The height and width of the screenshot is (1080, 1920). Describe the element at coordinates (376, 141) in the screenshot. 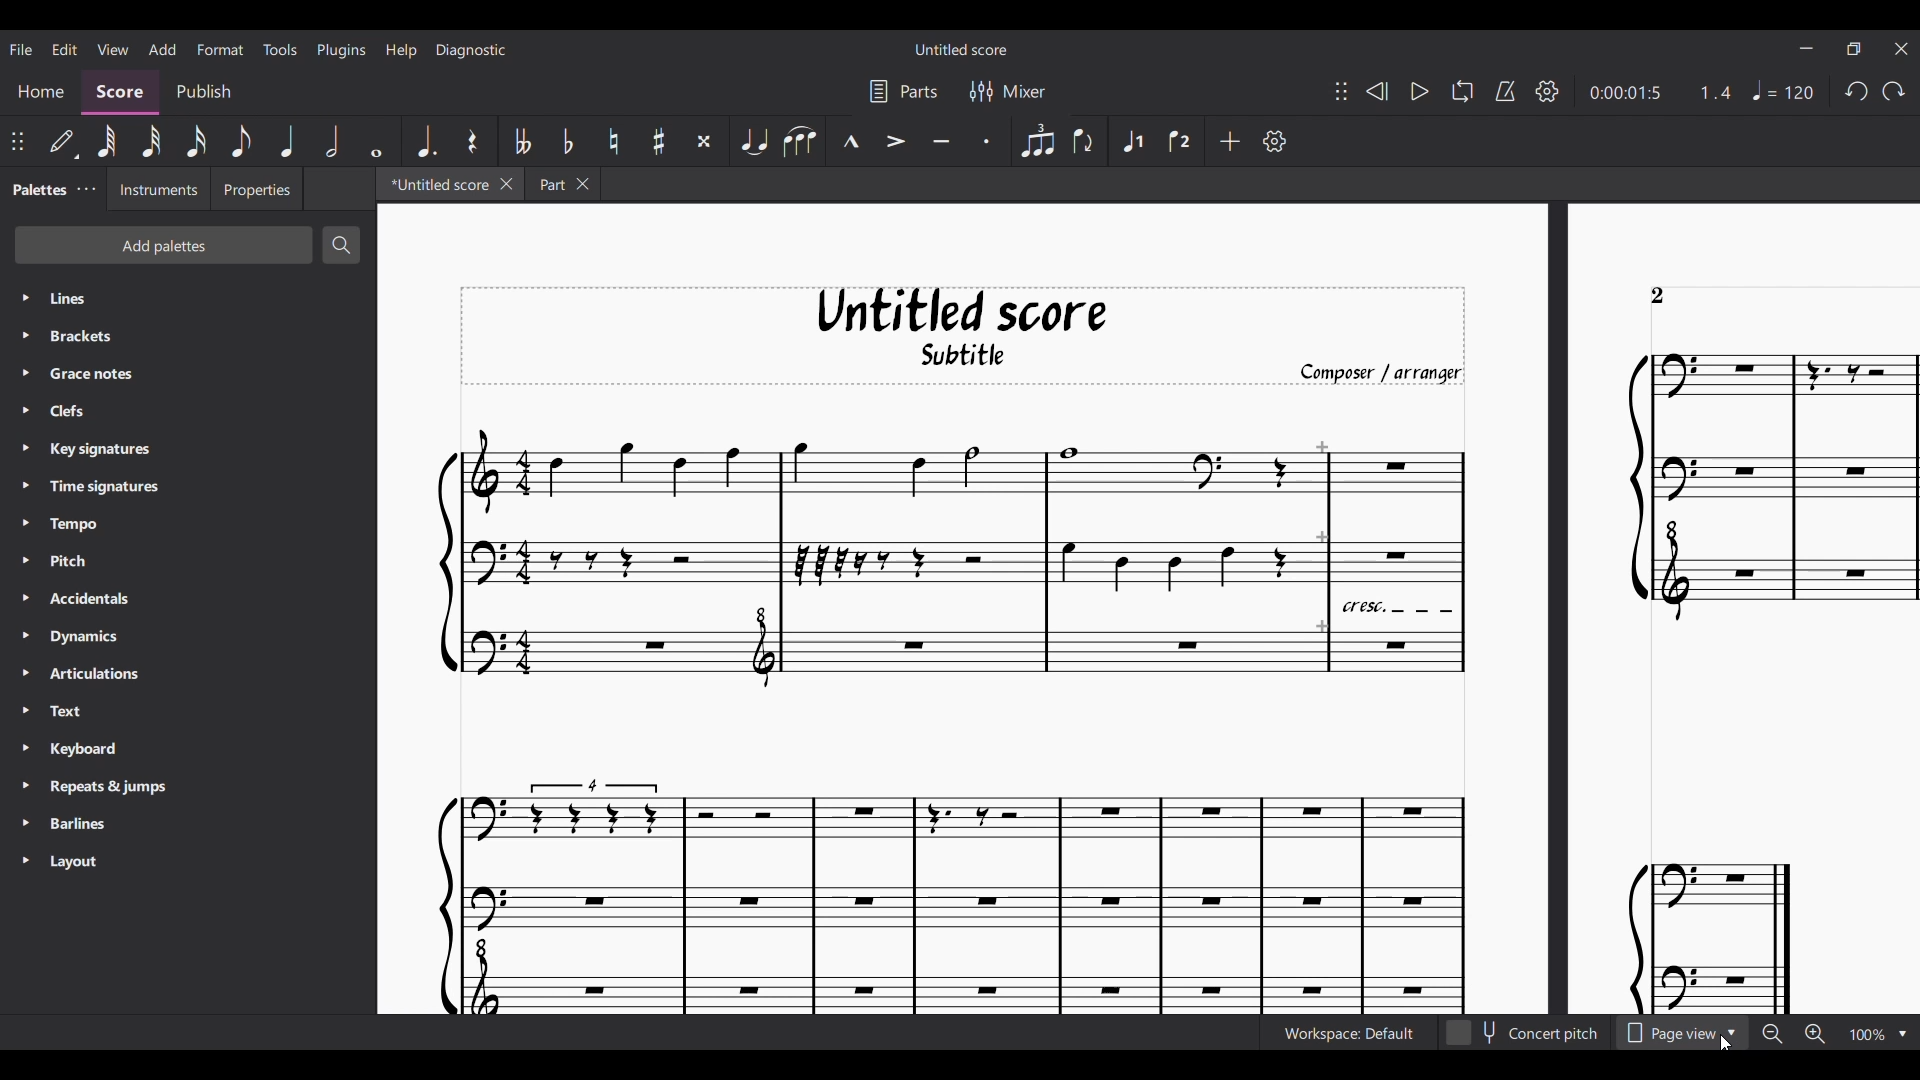

I see `Whole note` at that location.